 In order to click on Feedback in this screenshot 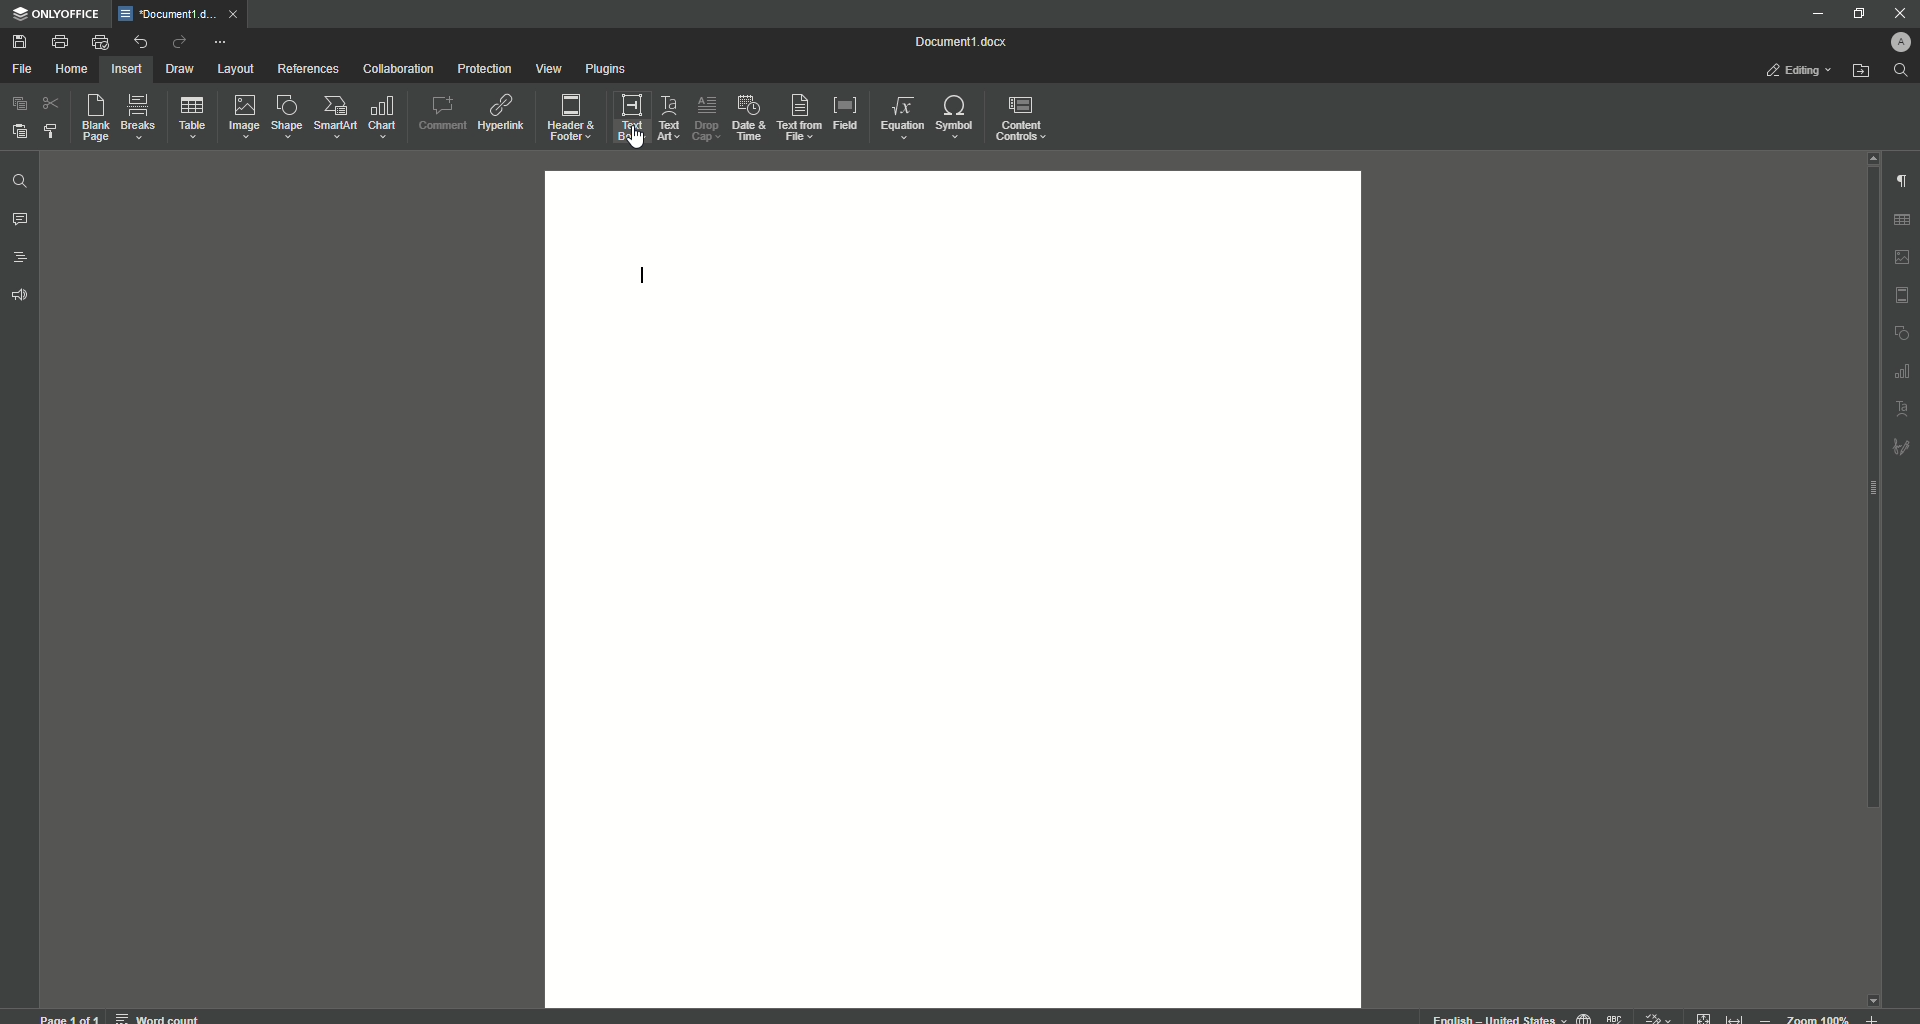, I will do `click(22, 296)`.